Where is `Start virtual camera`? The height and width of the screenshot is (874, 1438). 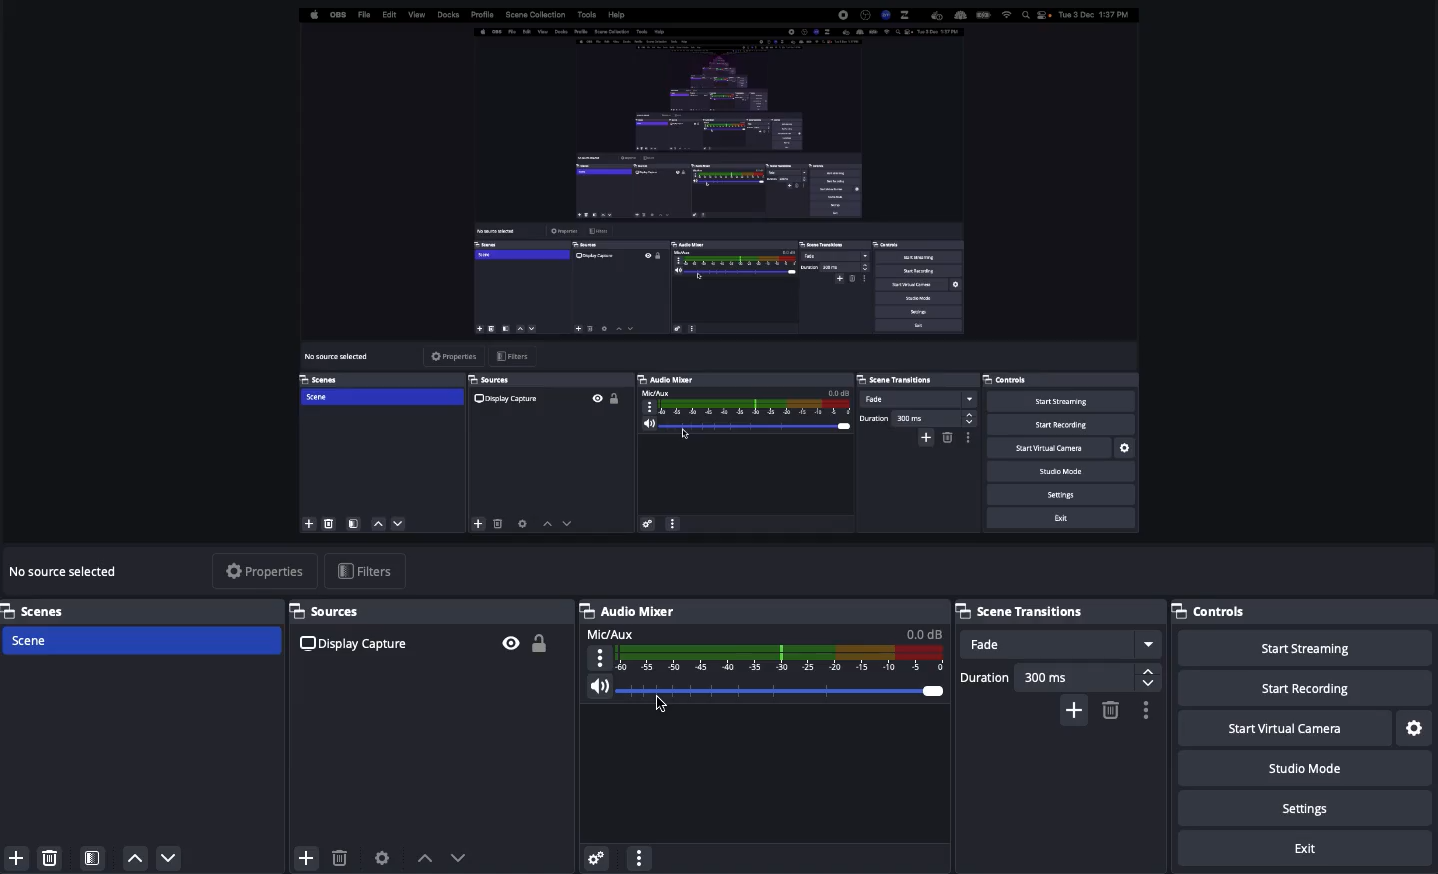 Start virtual camera is located at coordinates (1282, 729).